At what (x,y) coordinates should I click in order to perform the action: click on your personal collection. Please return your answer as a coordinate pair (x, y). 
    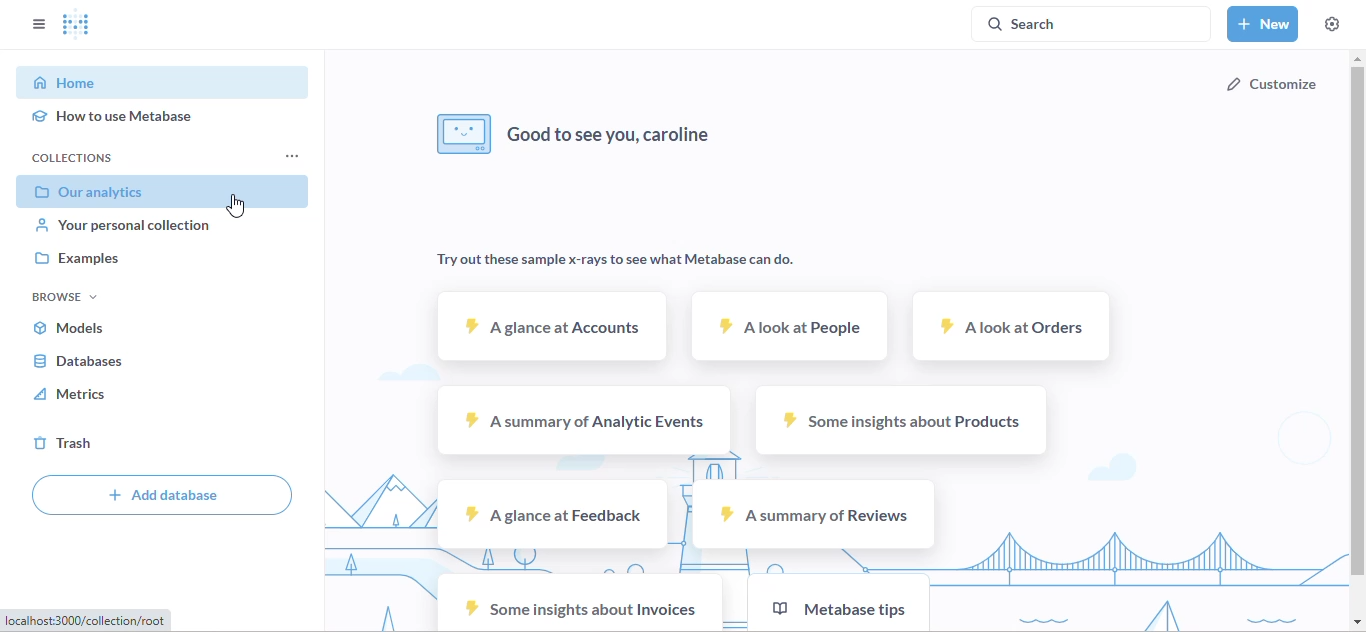
    Looking at the image, I should click on (123, 225).